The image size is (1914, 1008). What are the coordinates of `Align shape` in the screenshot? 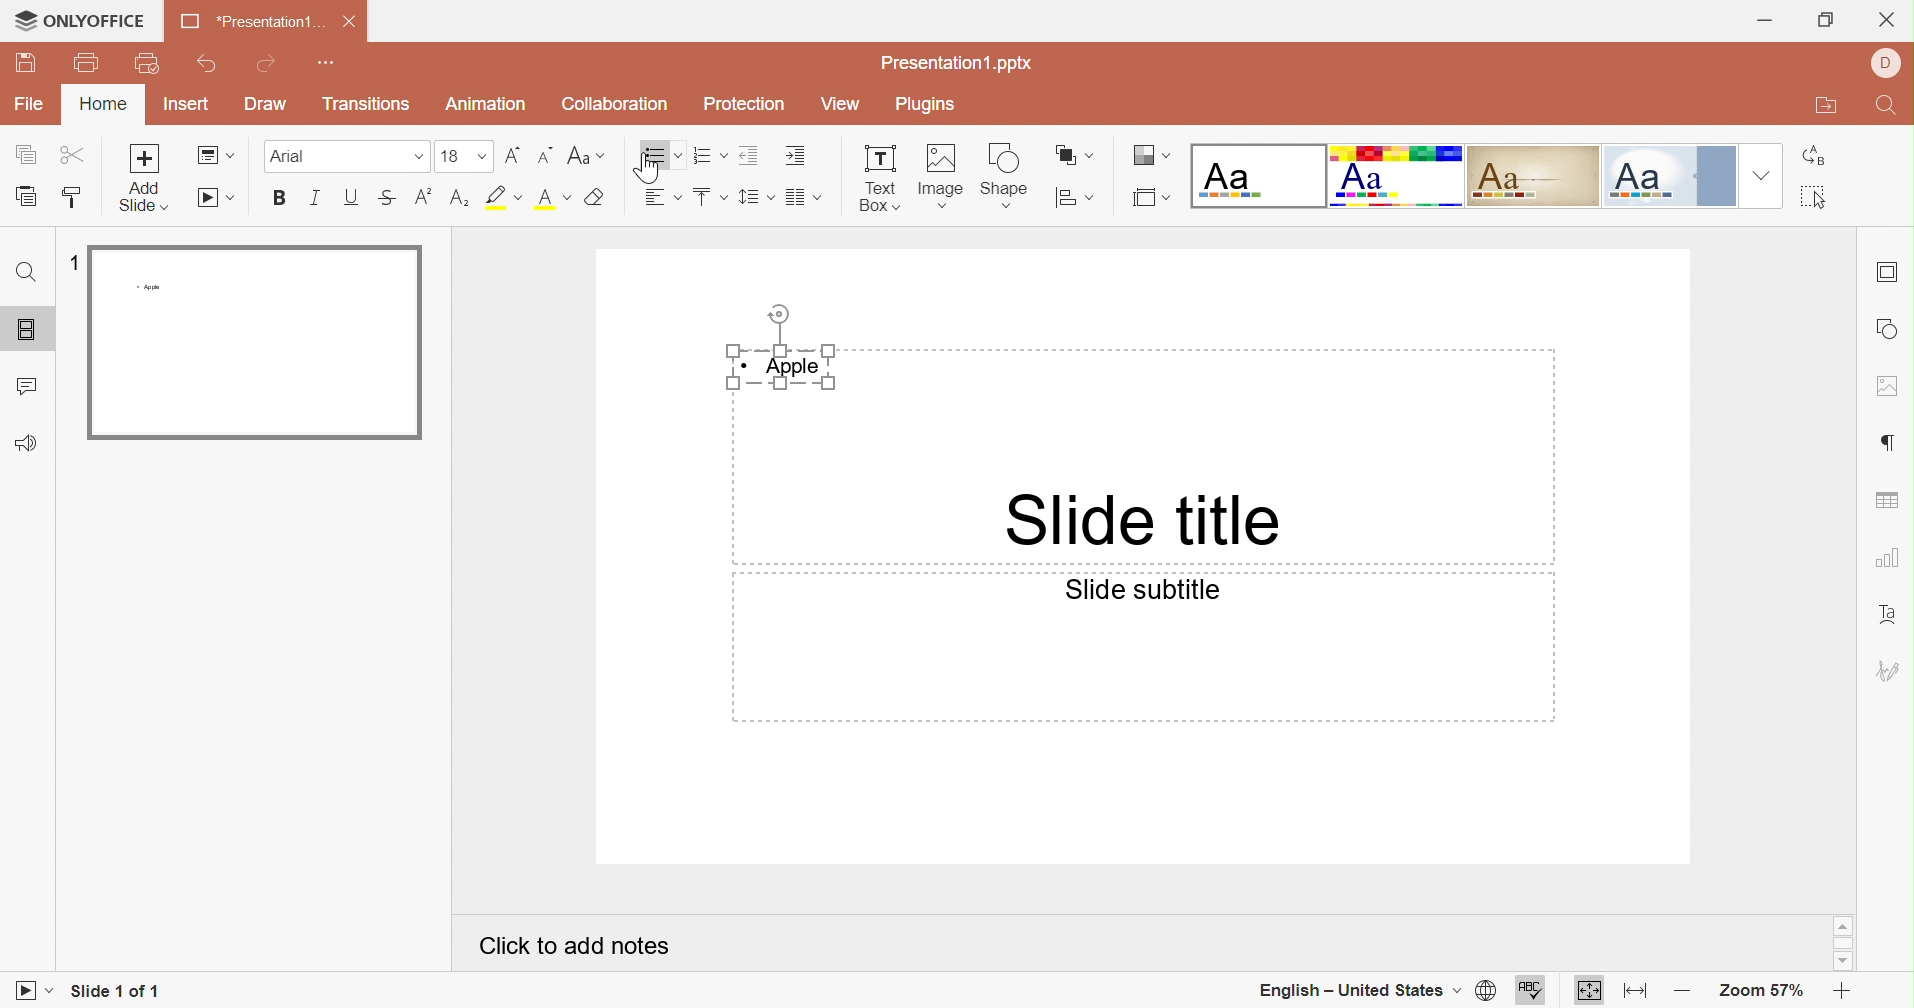 It's located at (1077, 199).